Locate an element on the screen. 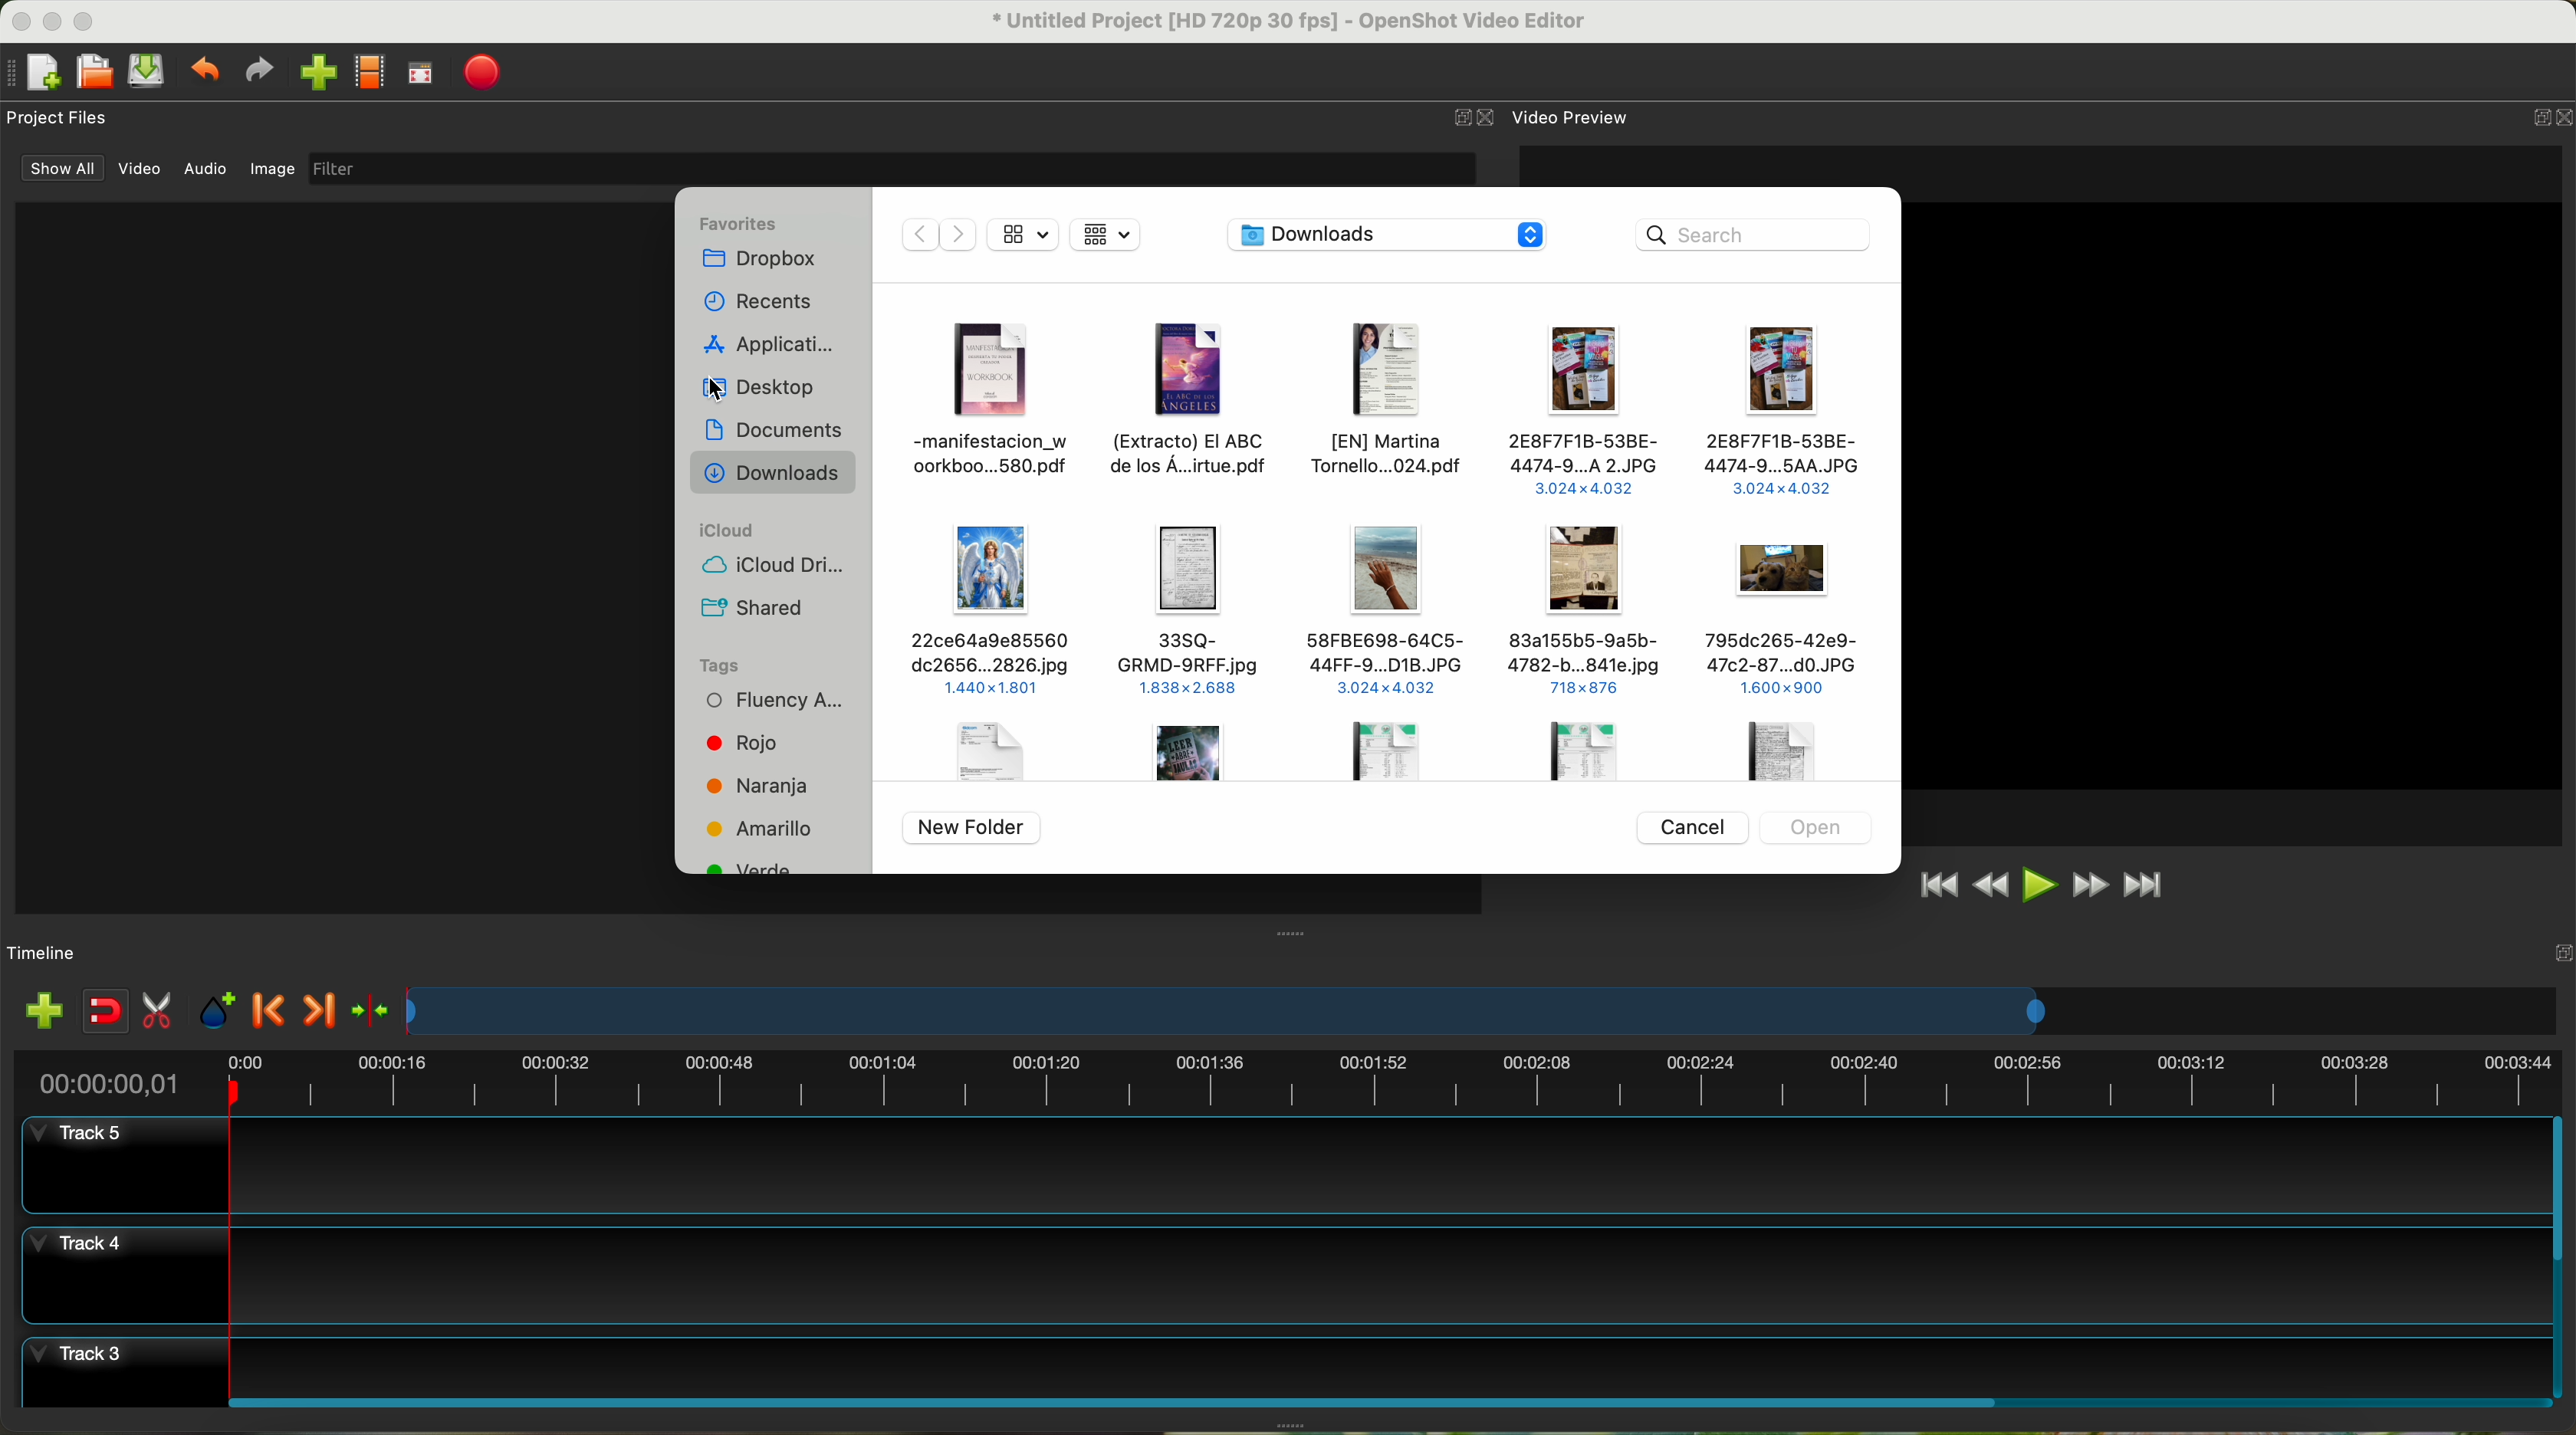  file is located at coordinates (1784, 622).